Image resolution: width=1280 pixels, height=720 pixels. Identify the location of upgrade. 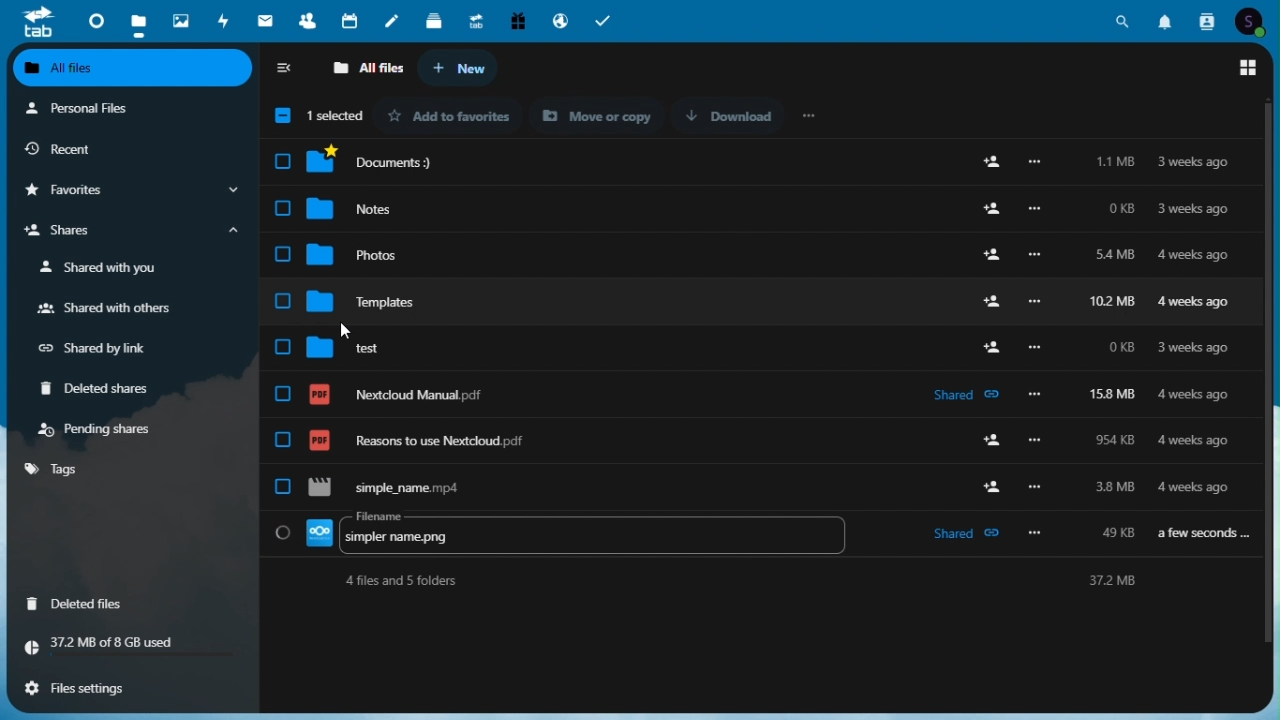
(478, 19).